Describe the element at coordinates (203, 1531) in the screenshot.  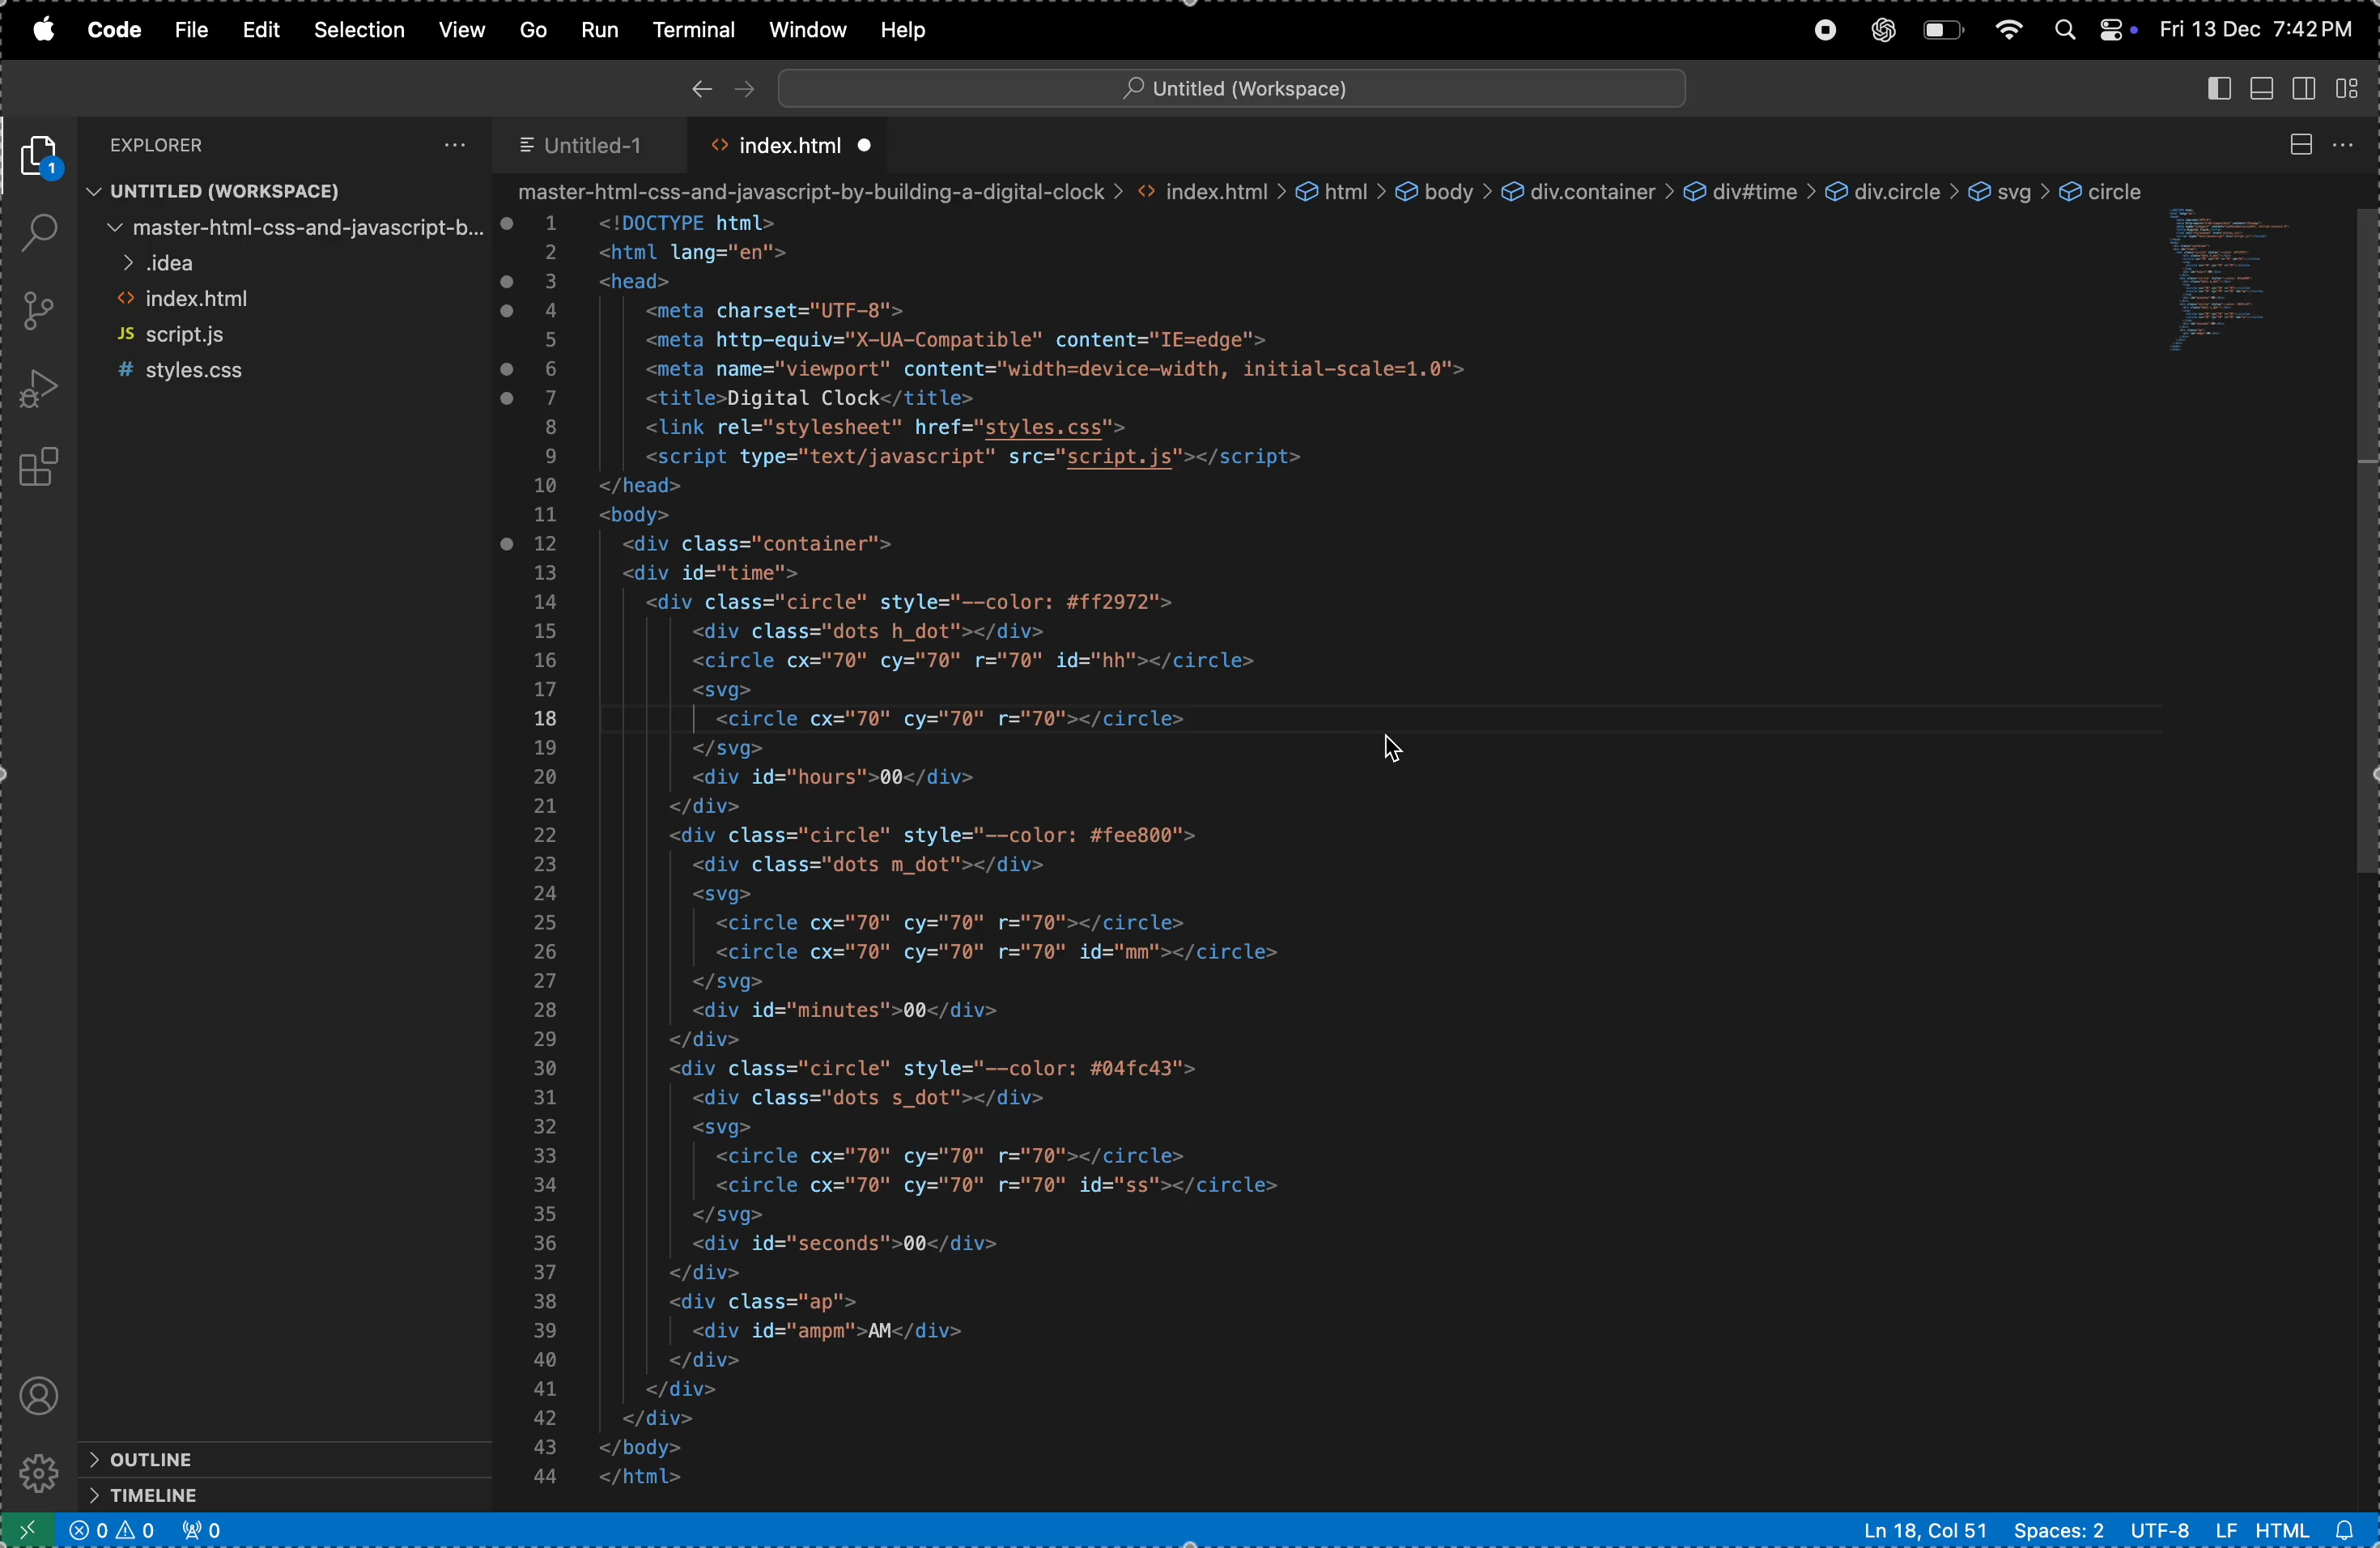
I see `no ports forwarded` at that location.